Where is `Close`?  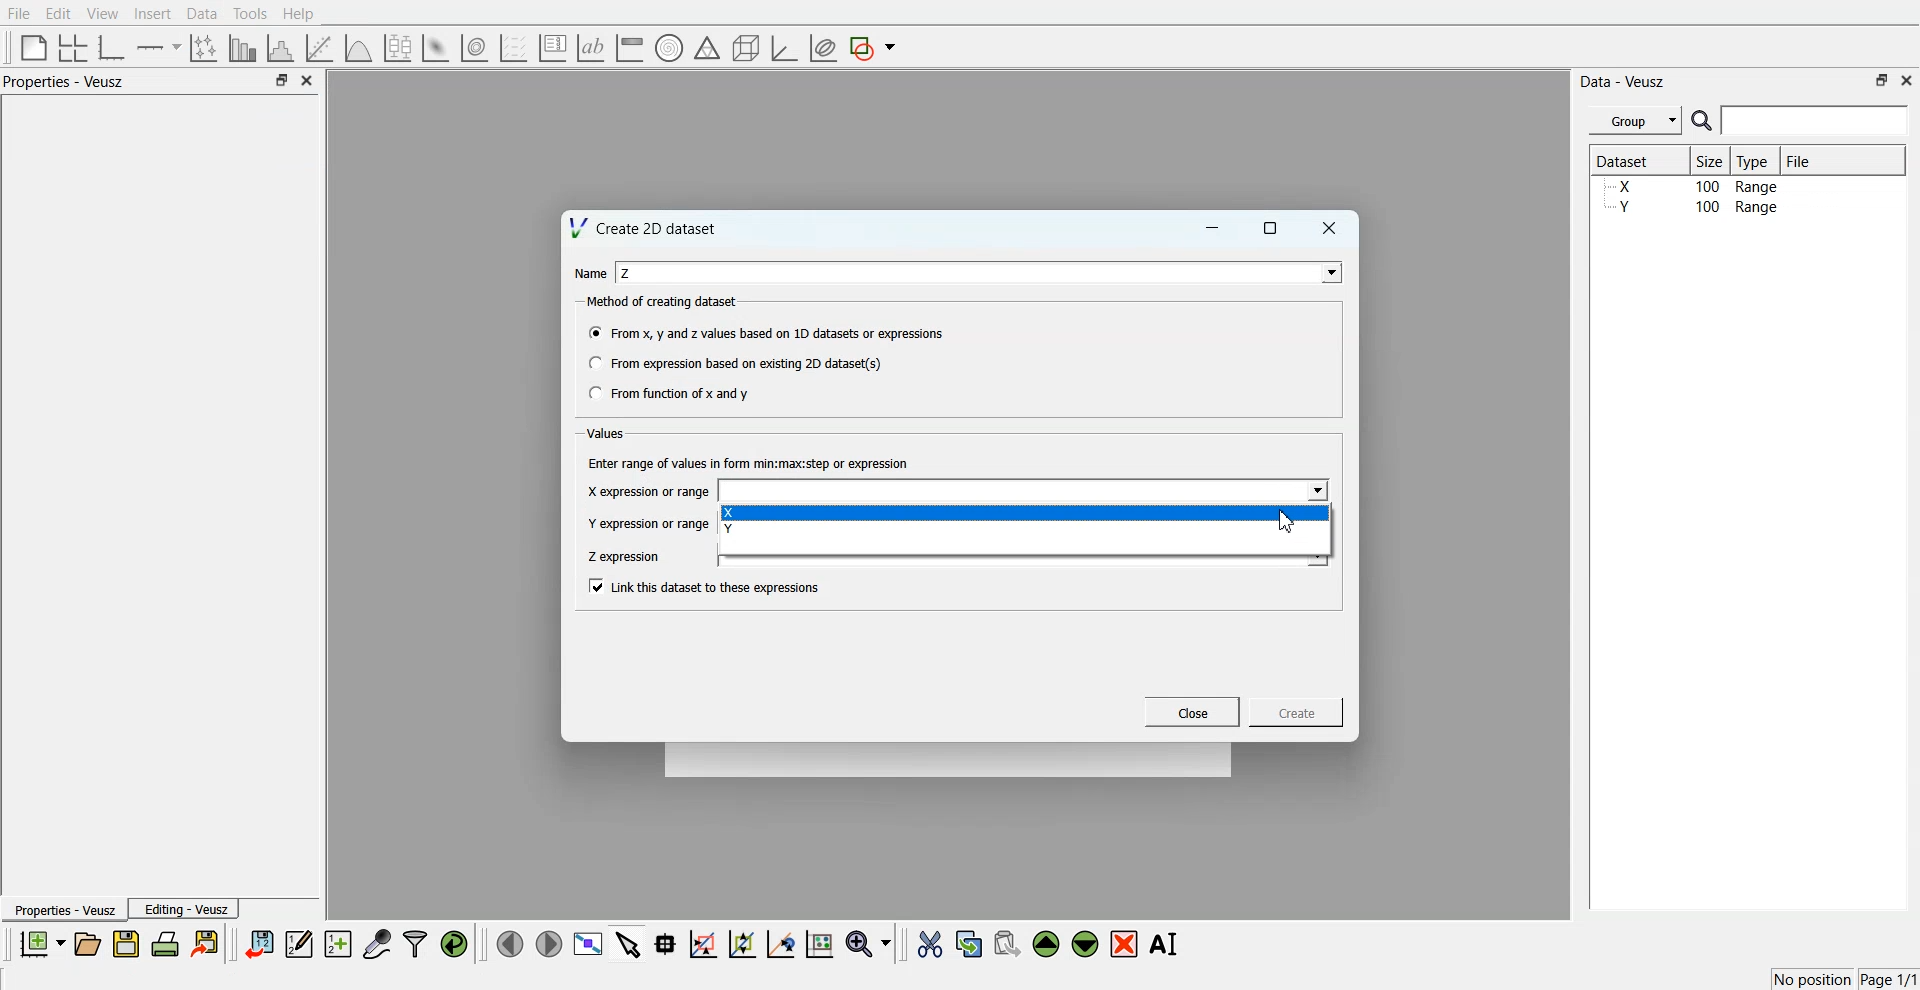
Close is located at coordinates (308, 80).